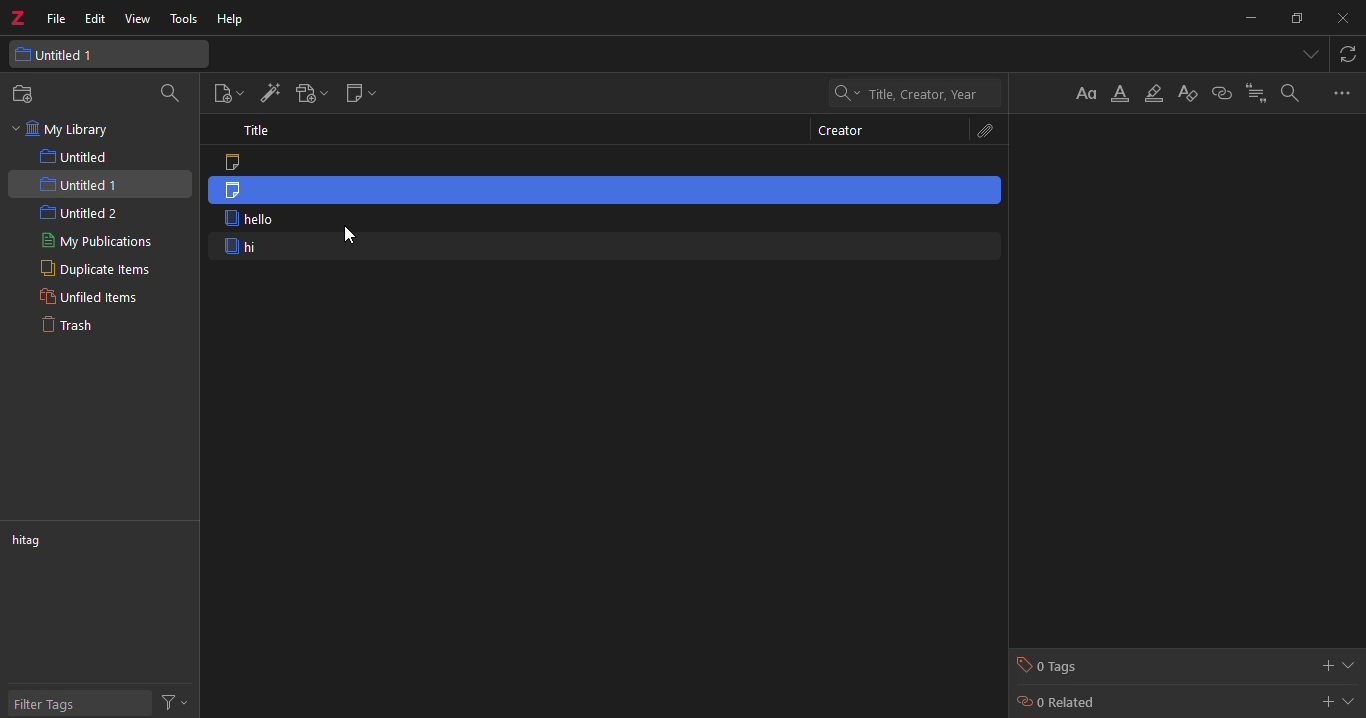 The image size is (1366, 718). Describe the element at coordinates (1256, 92) in the screenshot. I see `citation` at that location.